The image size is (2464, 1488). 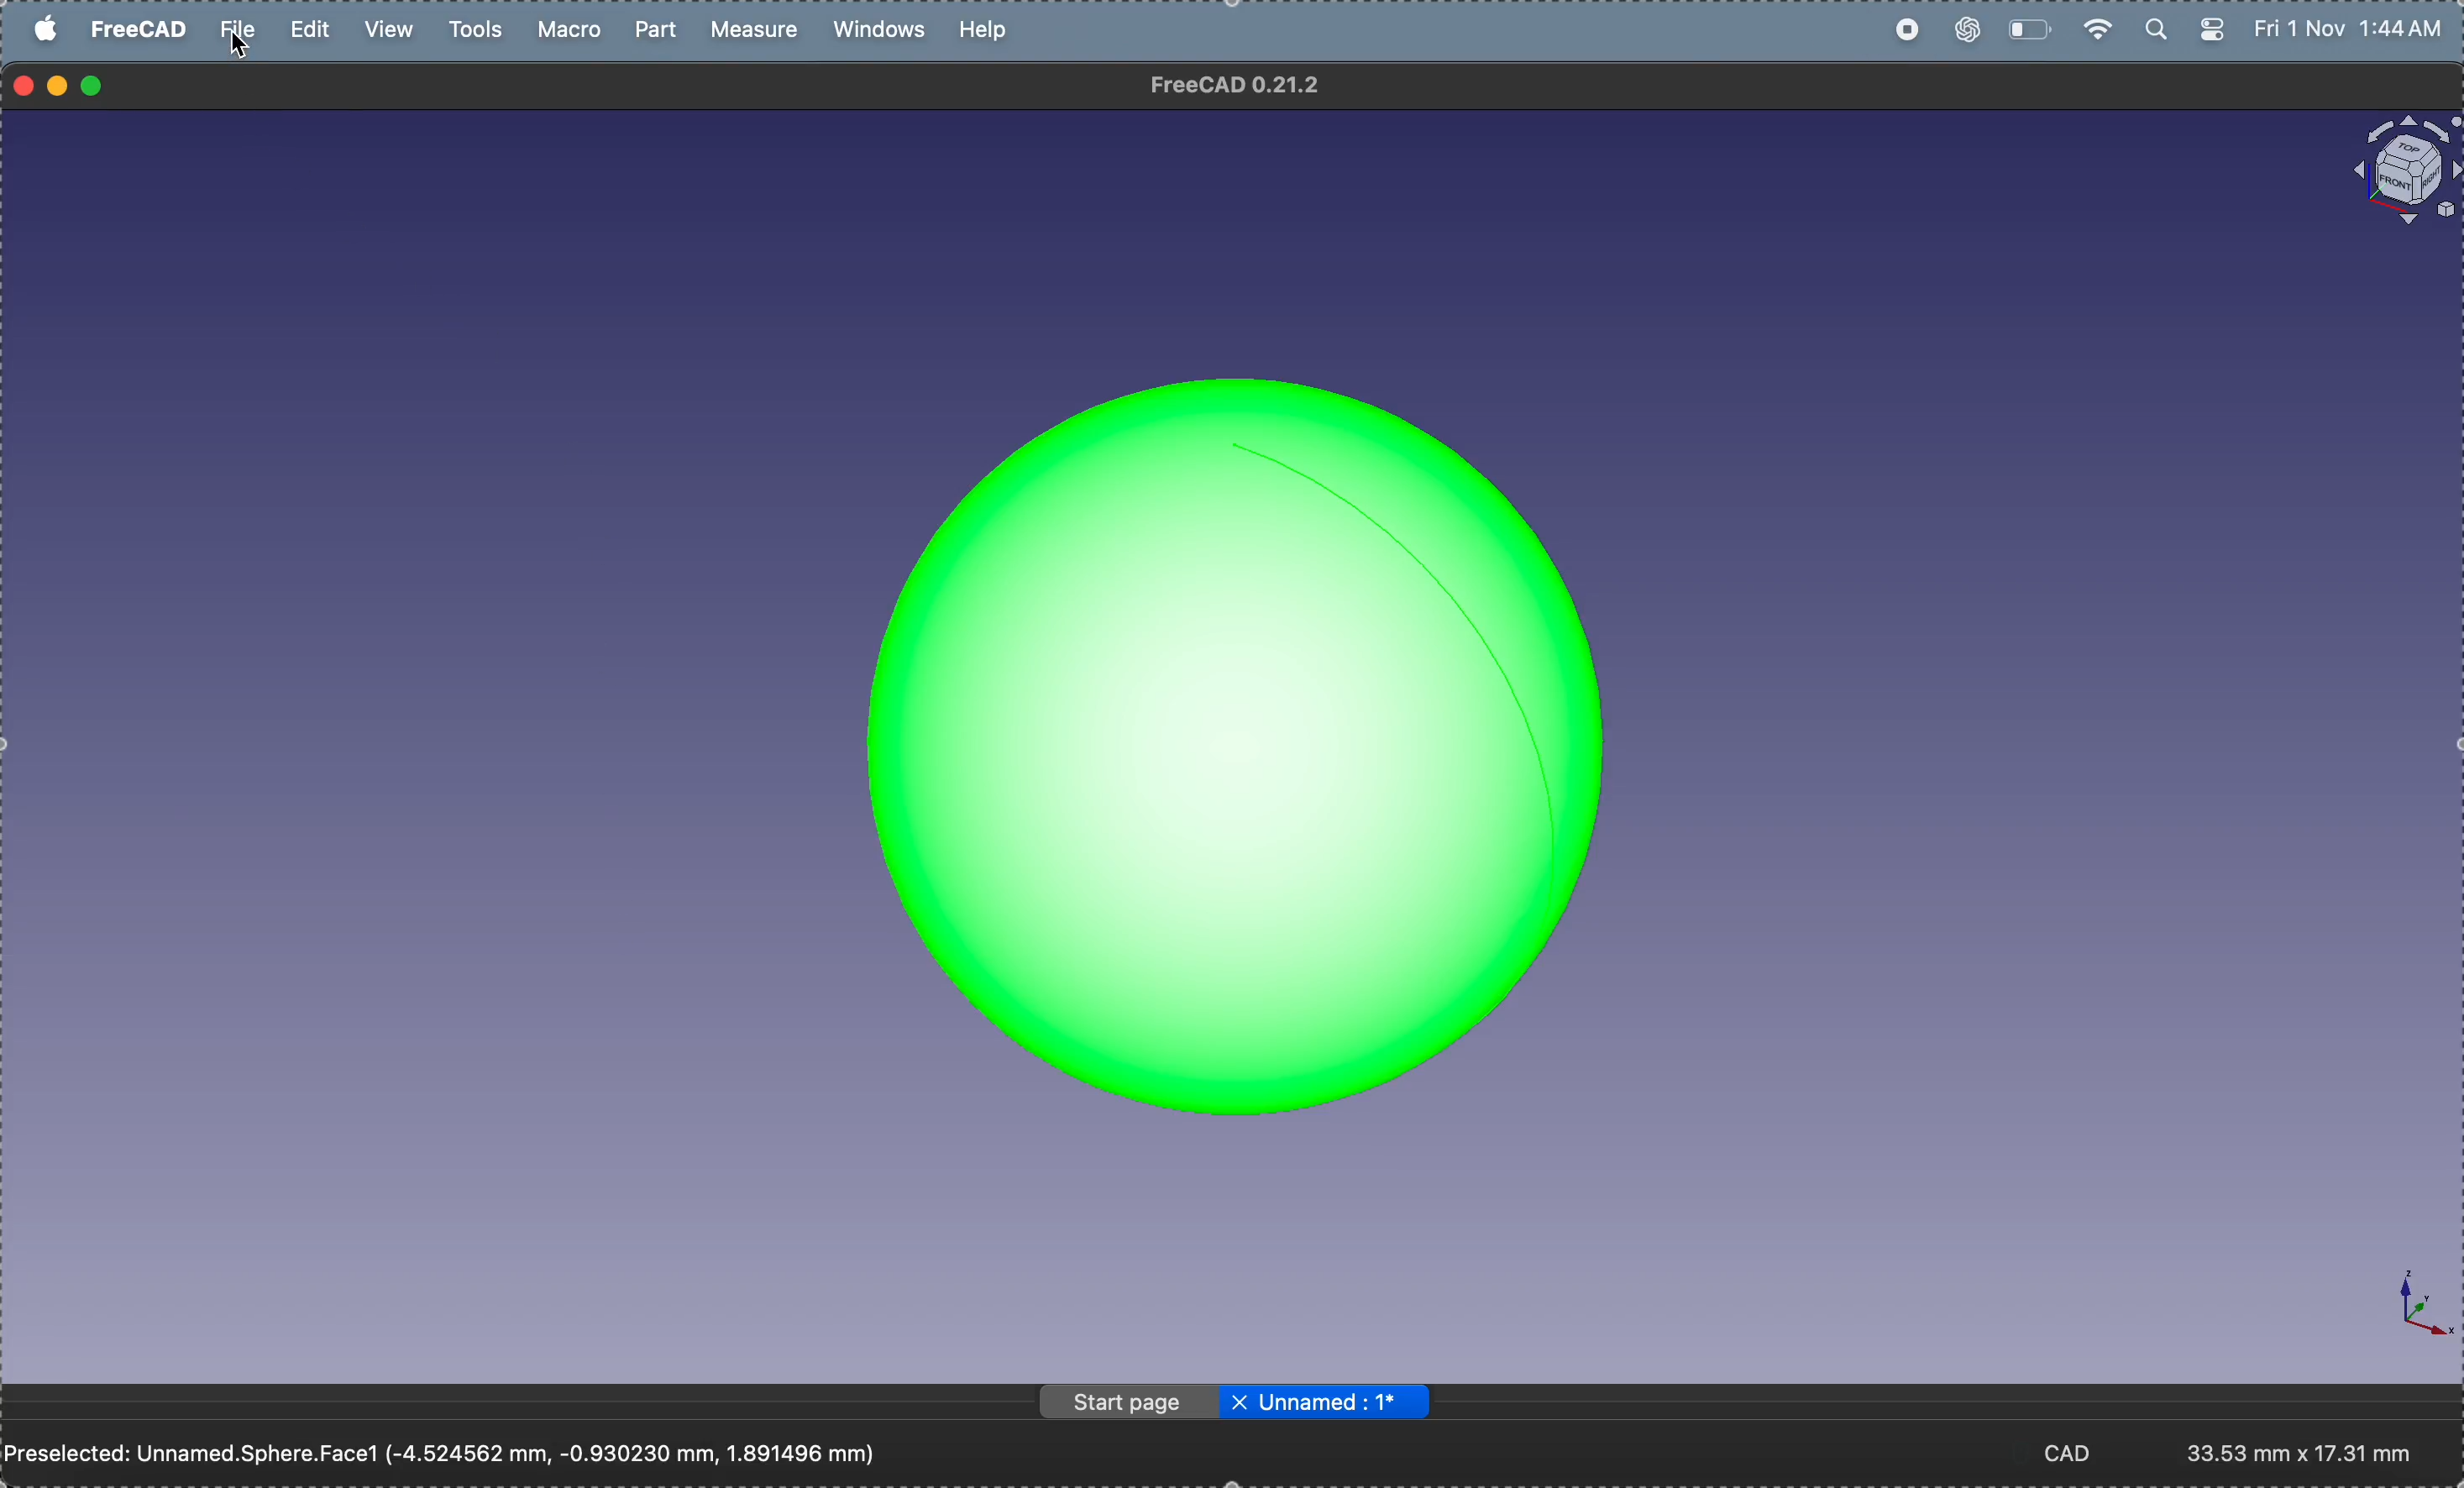 I want to click on unnamed:1, so click(x=1325, y=1405).